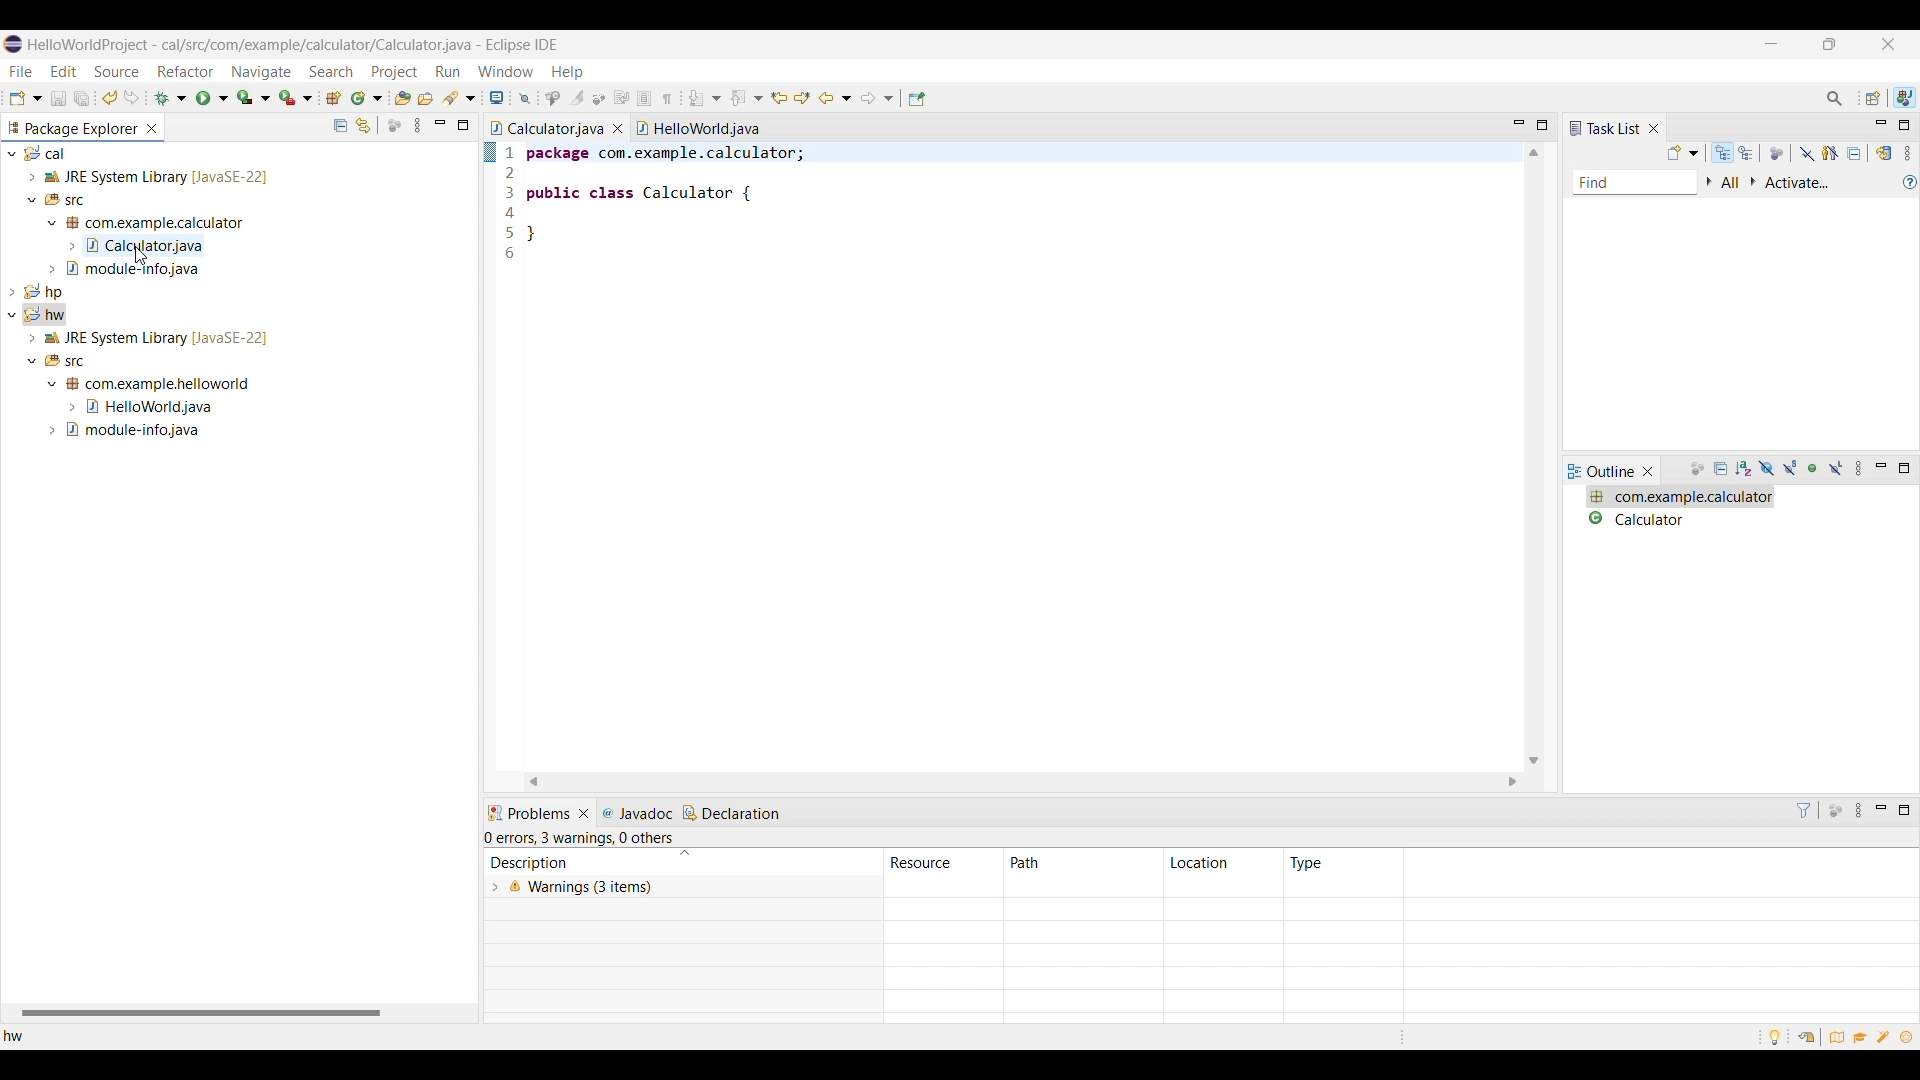 Image resolution: width=1920 pixels, height=1080 pixels. What do you see at coordinates (1308, 863) in the screenshot?
I see `Type` at bounding box center [1308, 863].